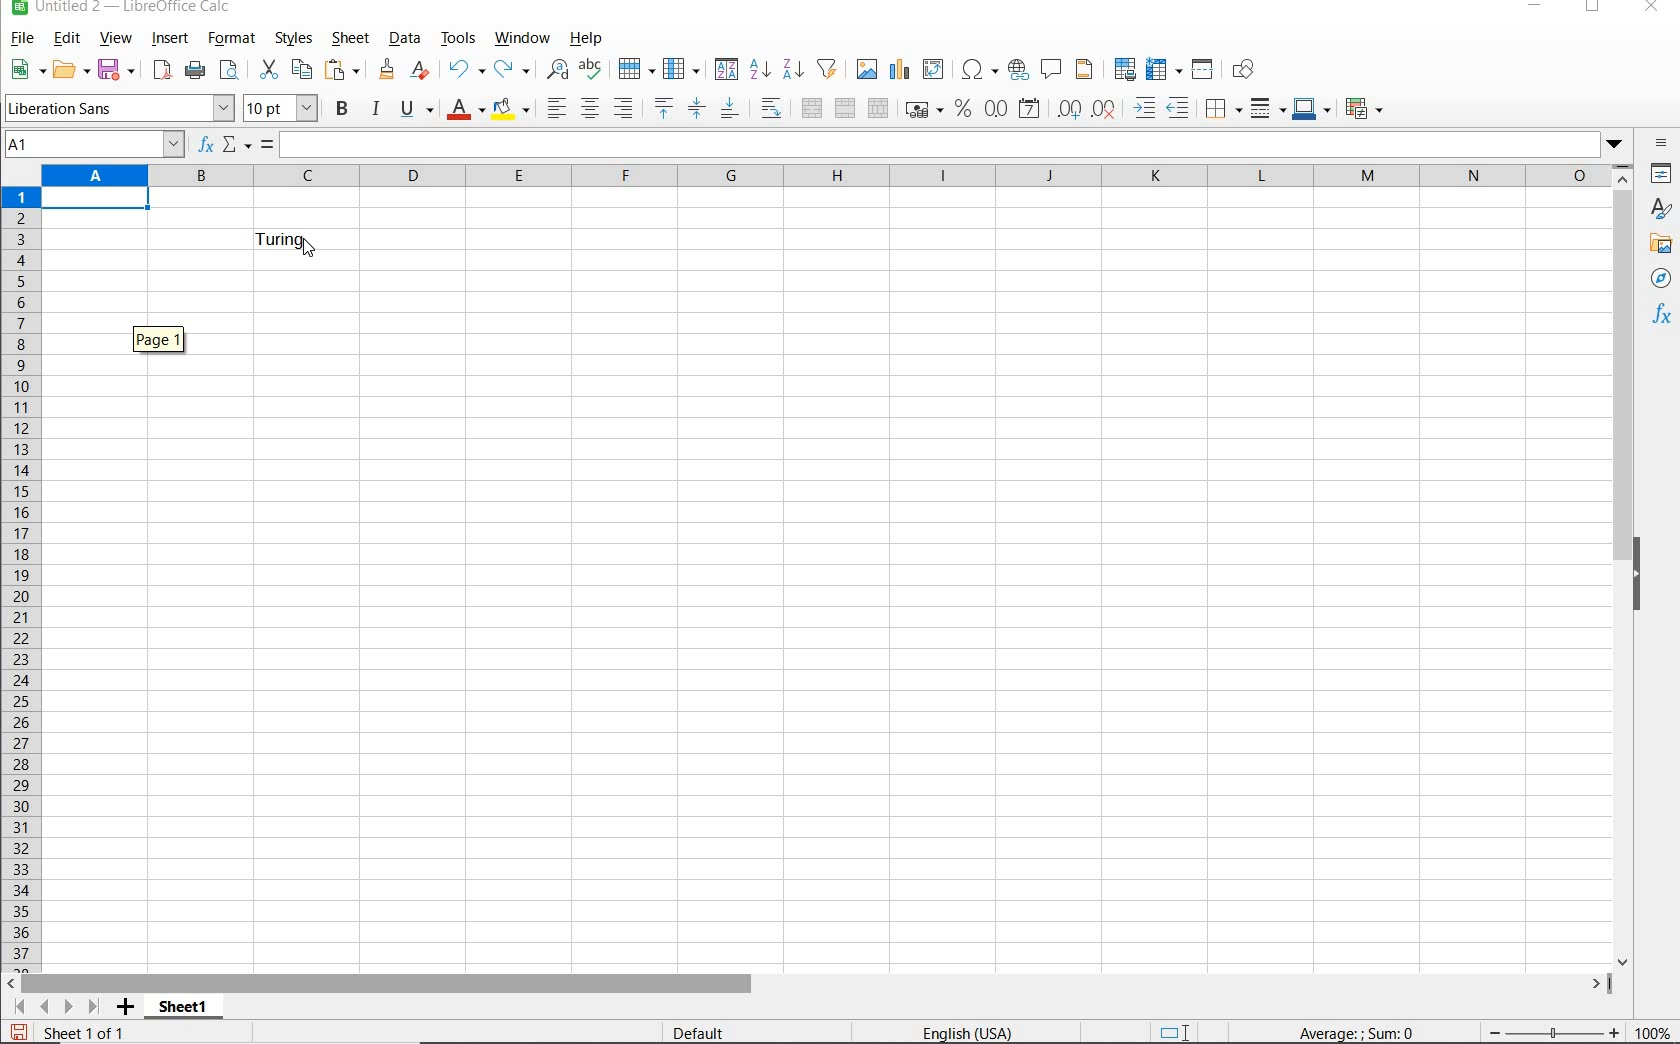 The image size is (1680, 1044). What do you see at coordinates (514, 72) in the screenshot?
I see `REDO` at bounding box center [514, 72].